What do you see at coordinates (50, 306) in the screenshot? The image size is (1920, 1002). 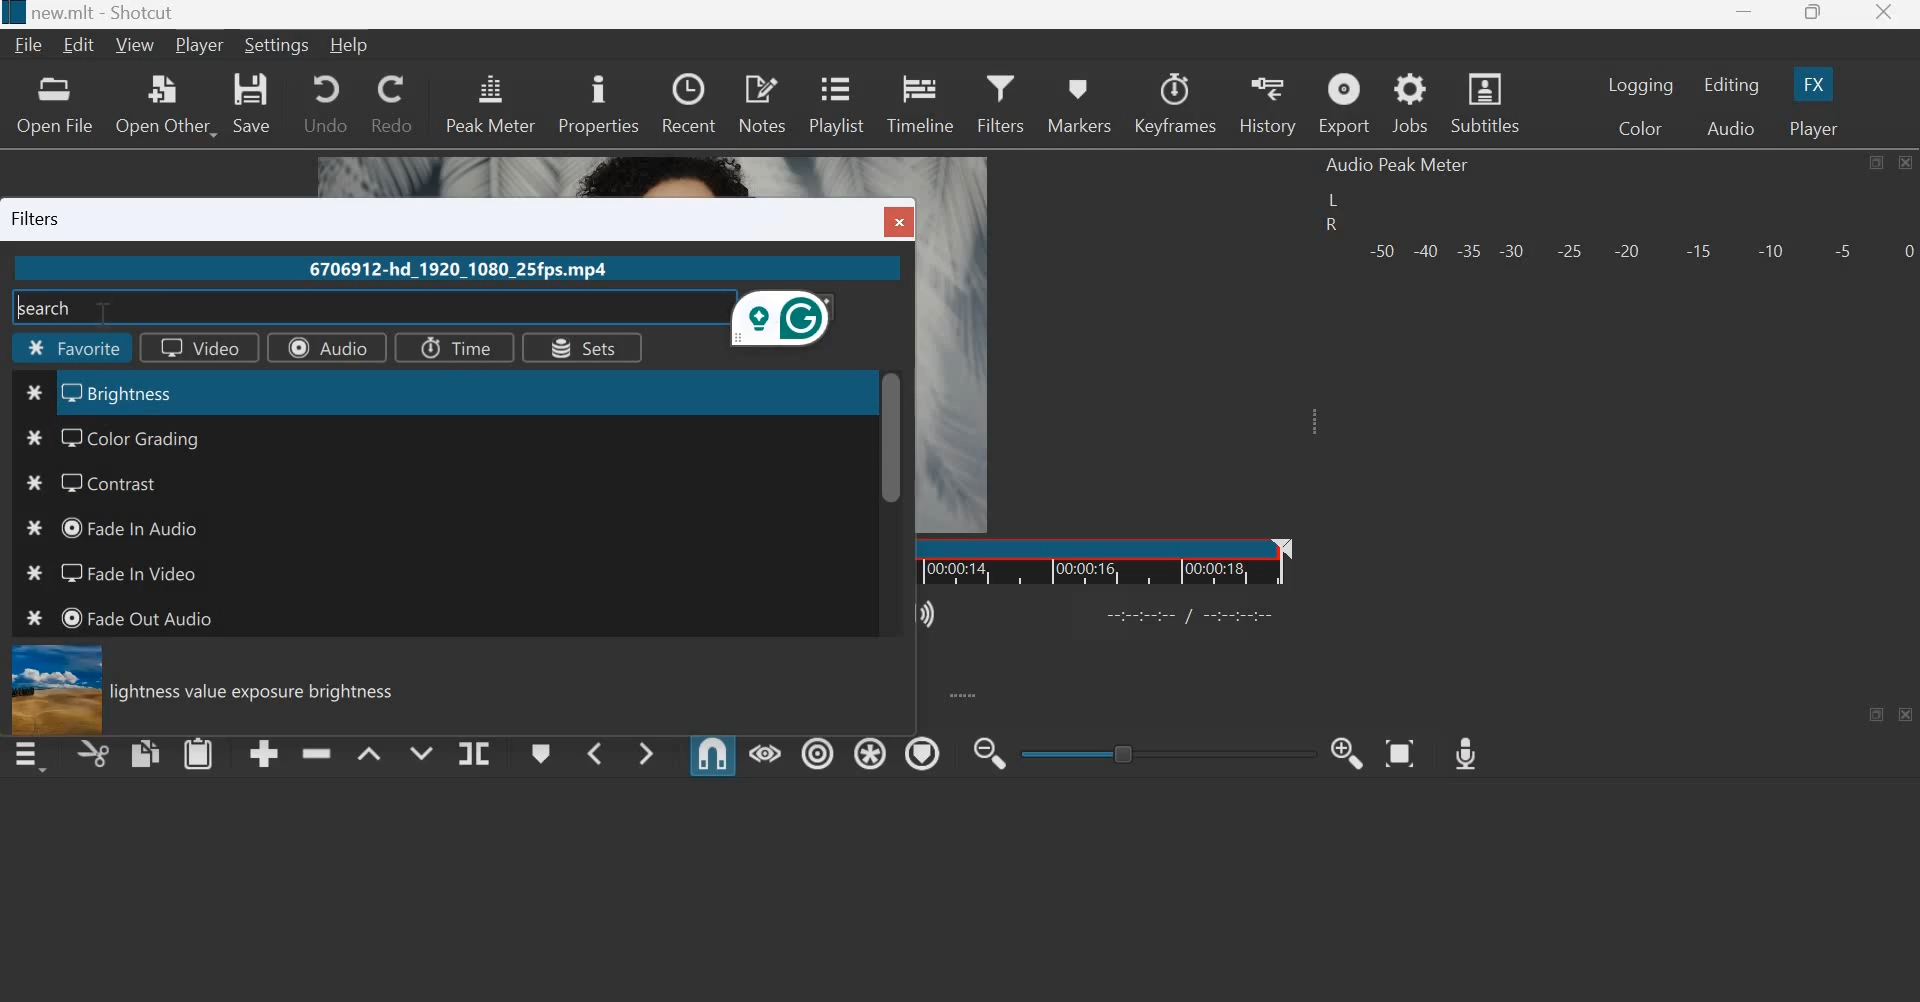 I see `search` at bounding box center [50, 306].